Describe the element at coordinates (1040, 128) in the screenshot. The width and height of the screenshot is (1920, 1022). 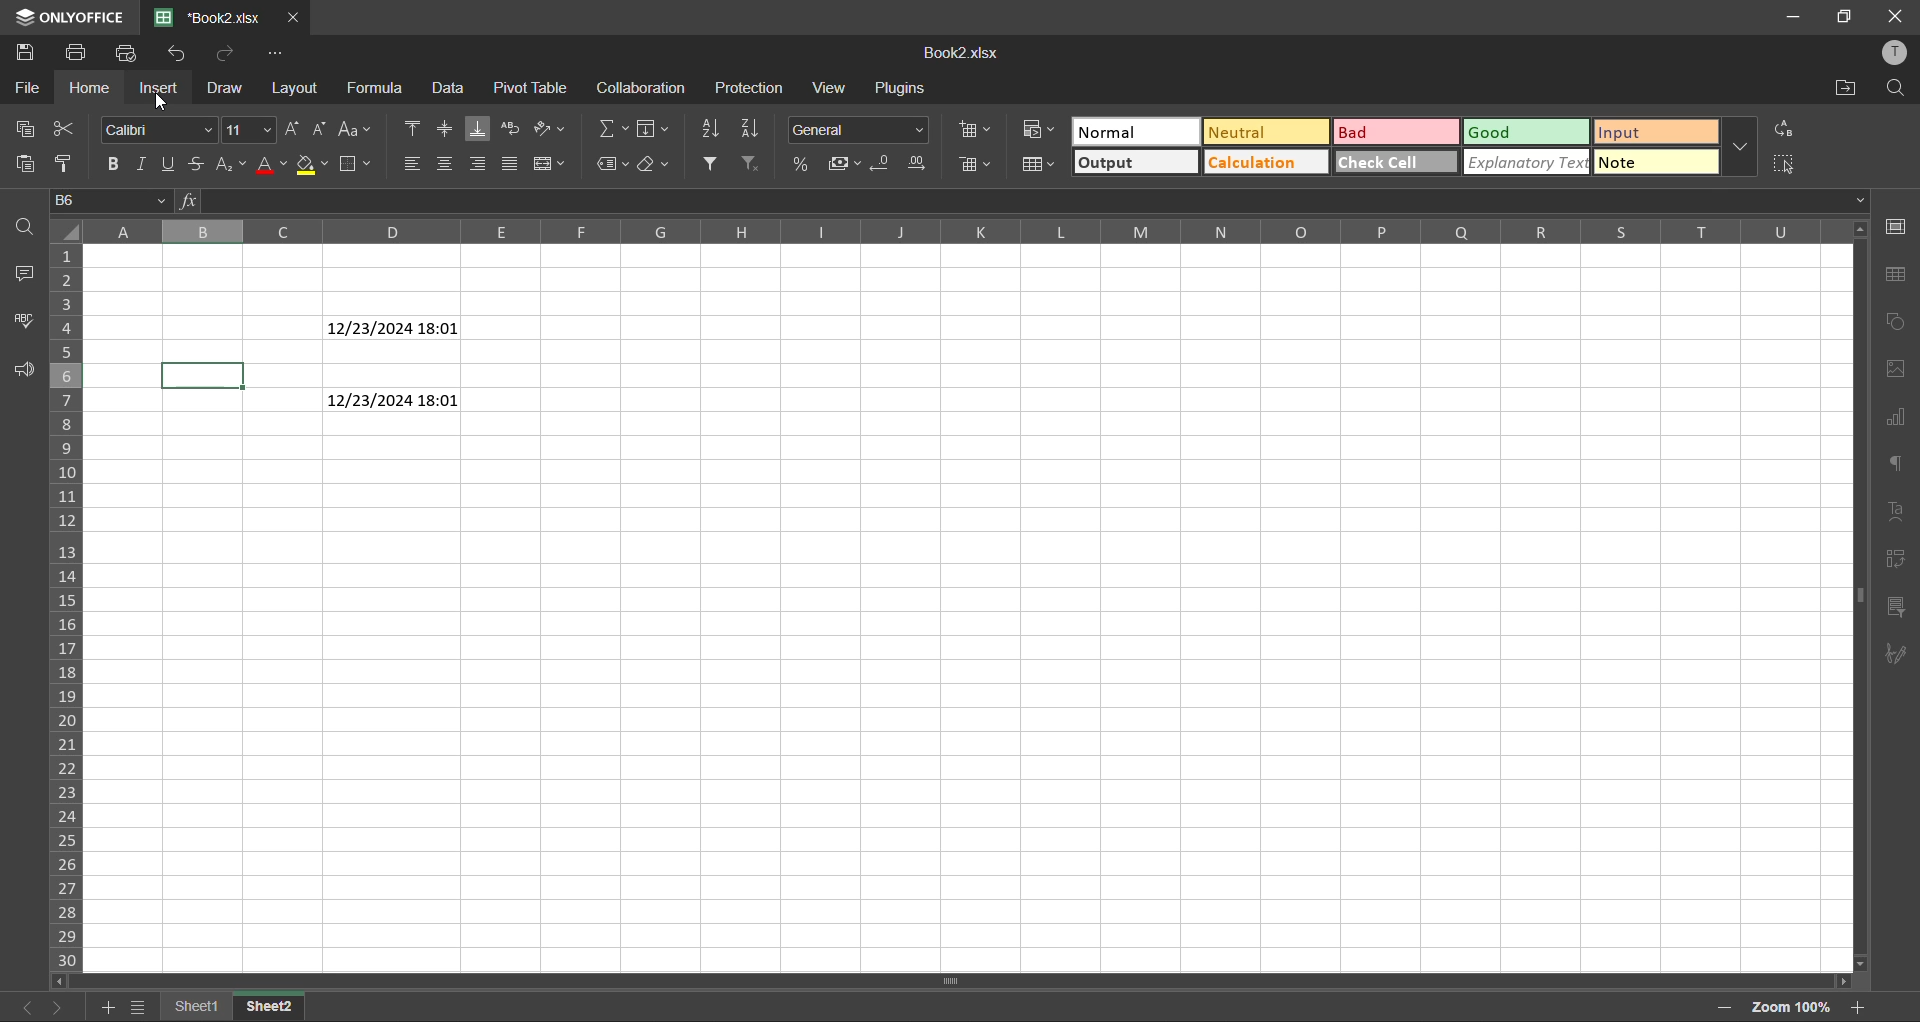
I see `conditional formatting` at that location.